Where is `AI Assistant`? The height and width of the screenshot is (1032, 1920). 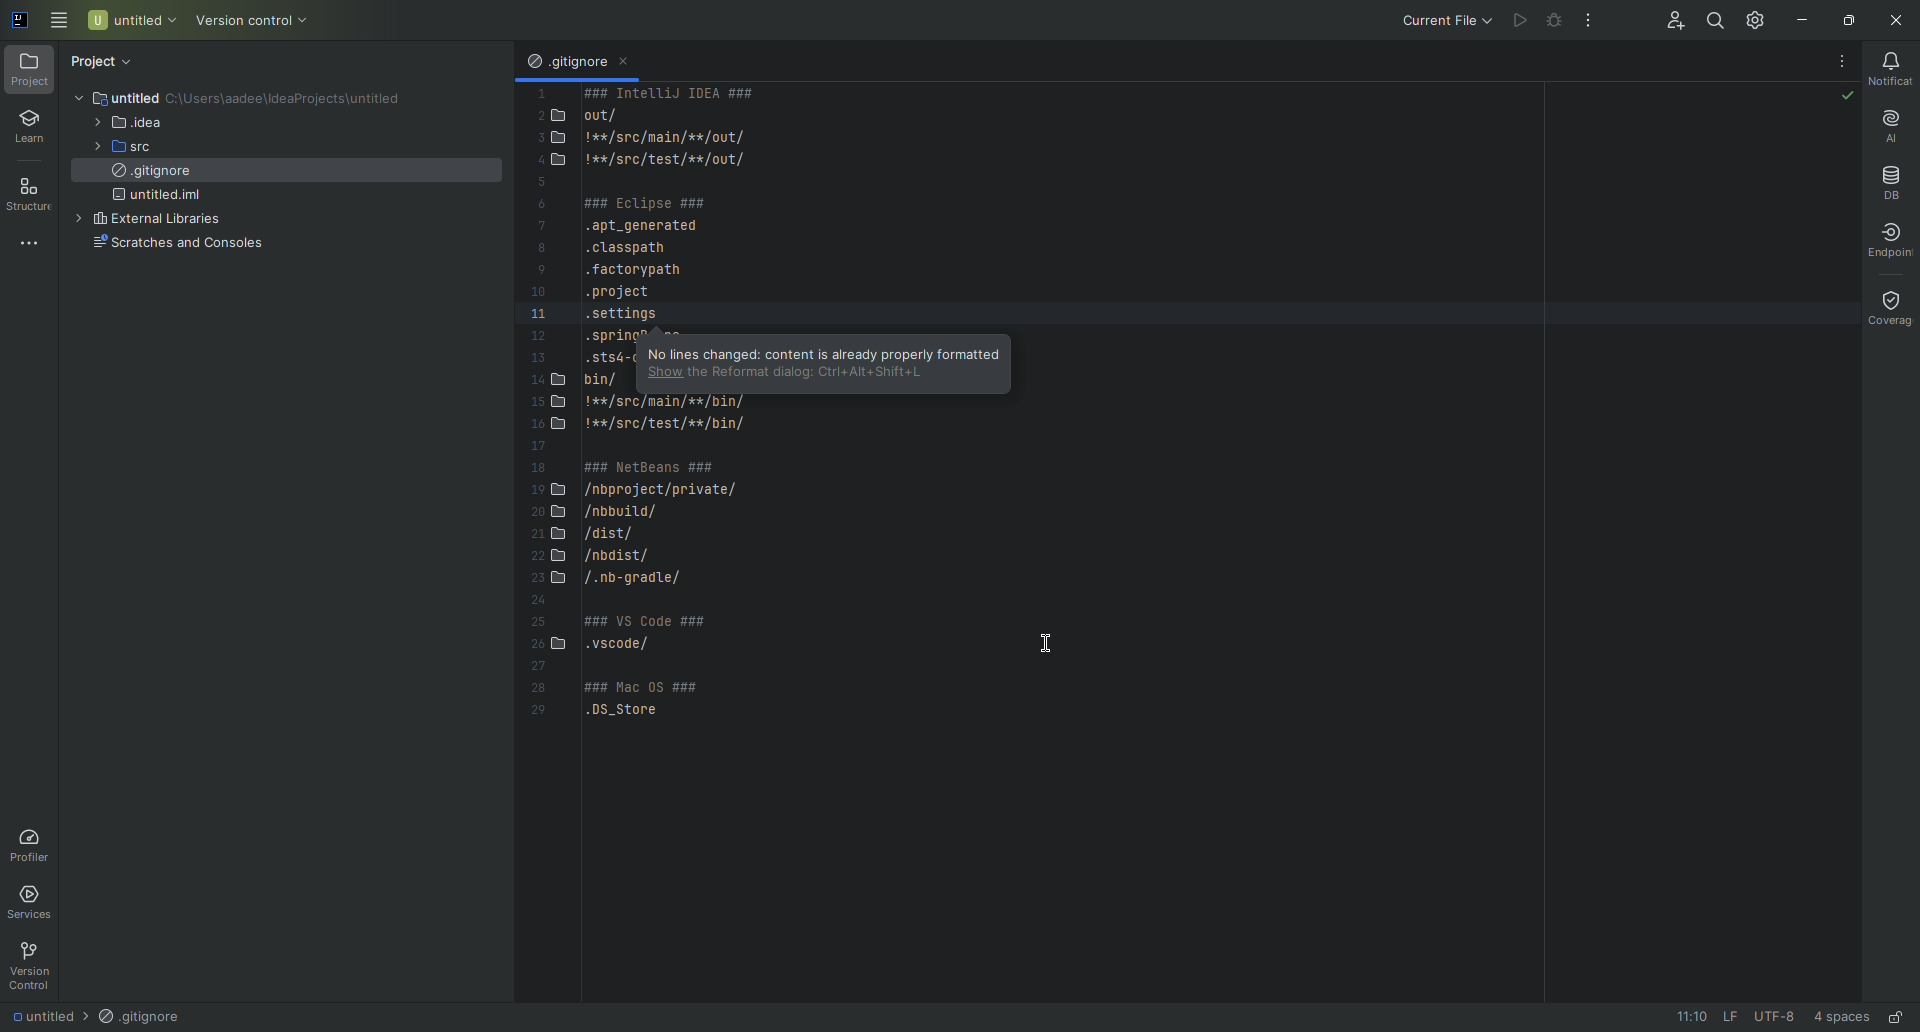 AI Assistant is located at coordinates (1891, 124).